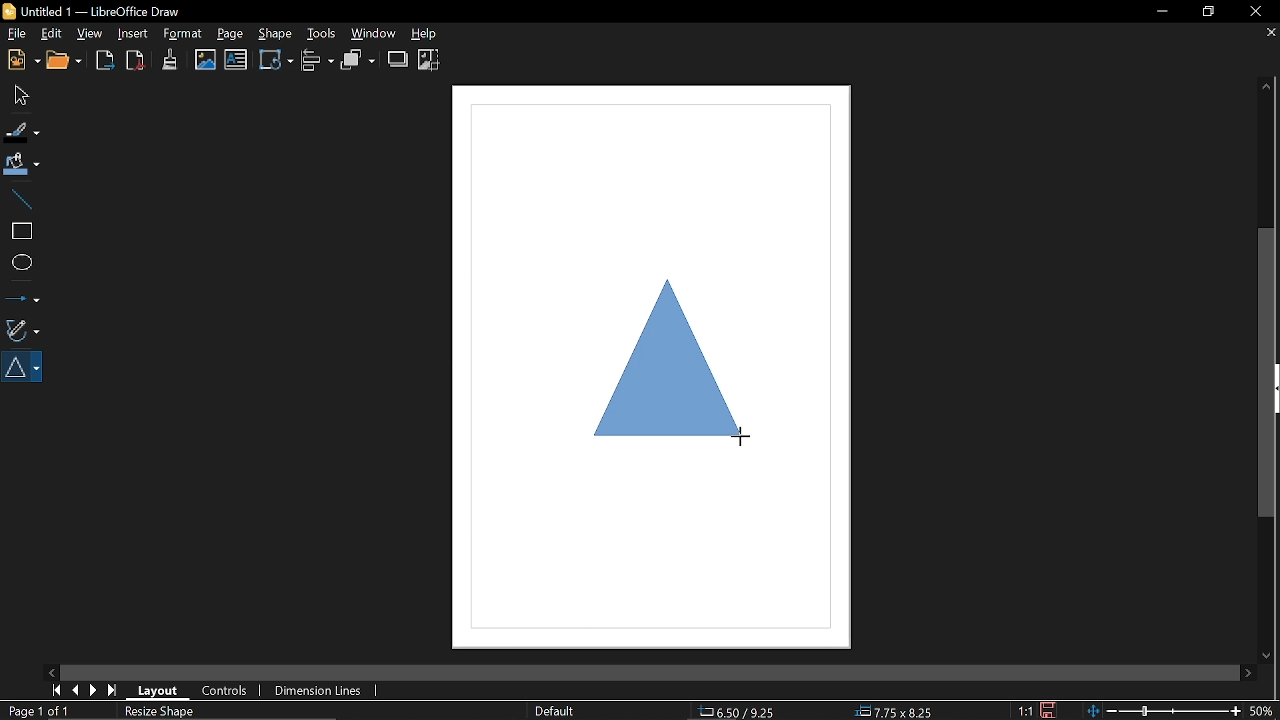 This screenshot has height=720, width=1280. What do you see at coordinates (20, 231) in the screenshot?
I see `Rectangle` at bounding box center [20, 231].